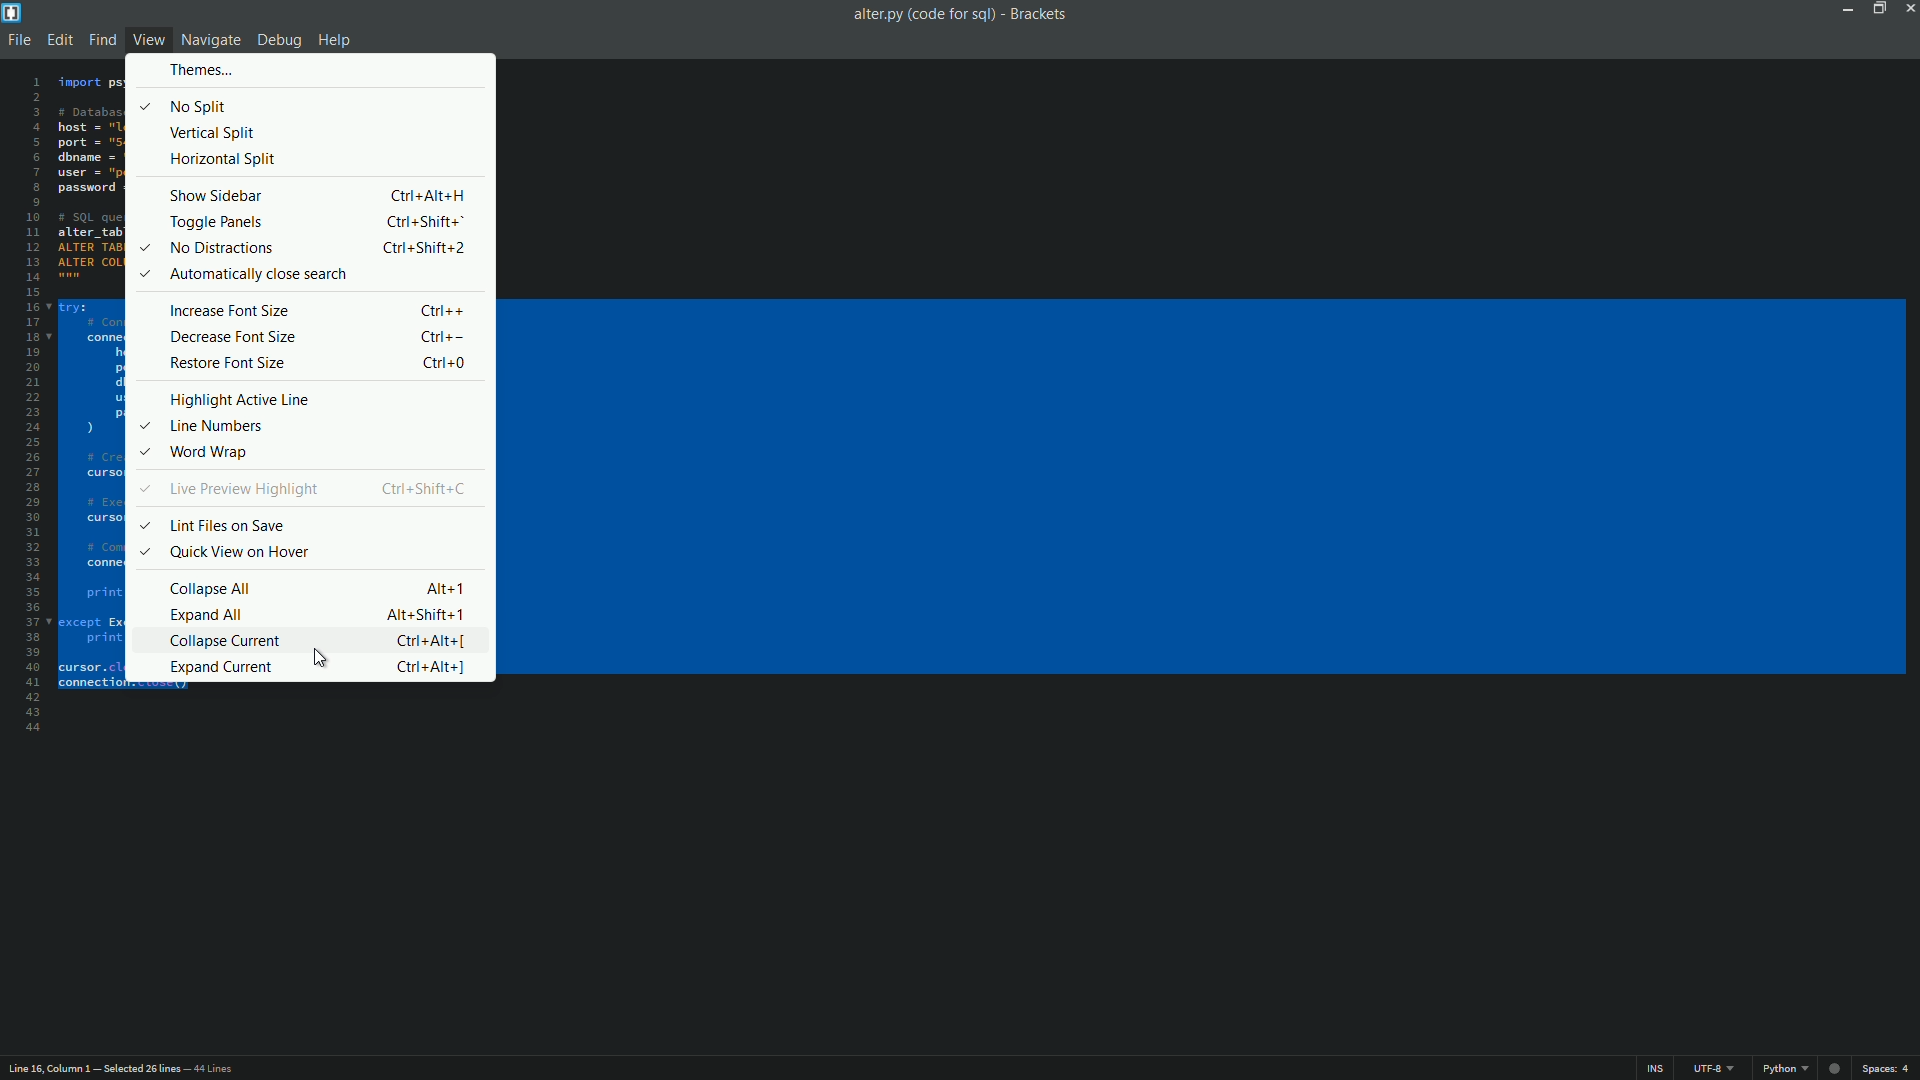  Describe the element at coordinates (322, 657) in the screenshot. I see `cursor` at that location.